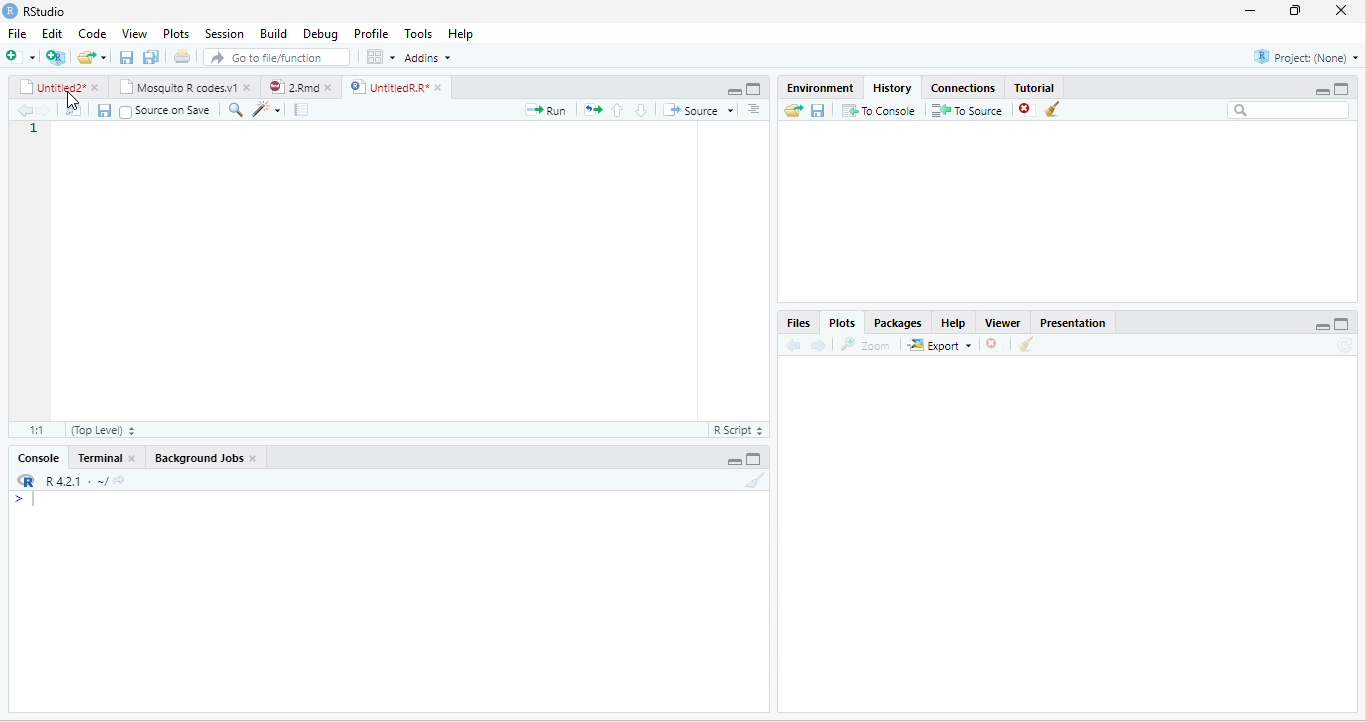  Describe the element at coordinates (1313, 89) in the screenshot. I see `minimize` at that location.